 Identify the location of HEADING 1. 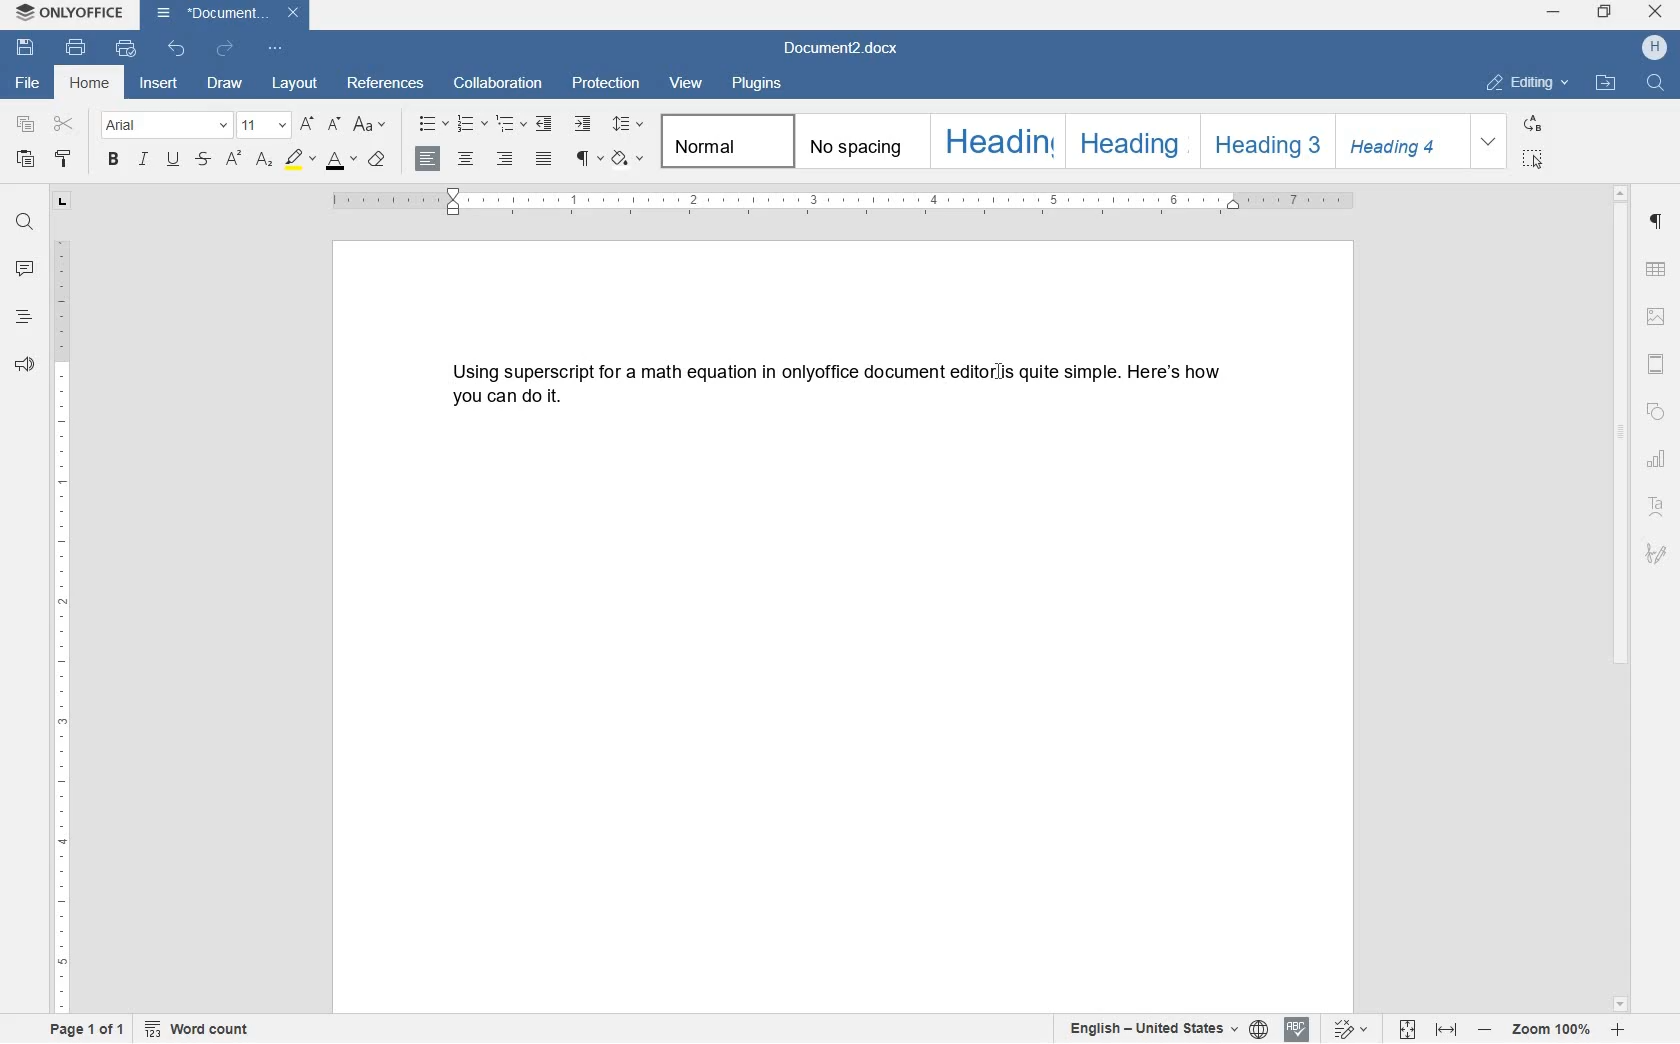
(994, 142).